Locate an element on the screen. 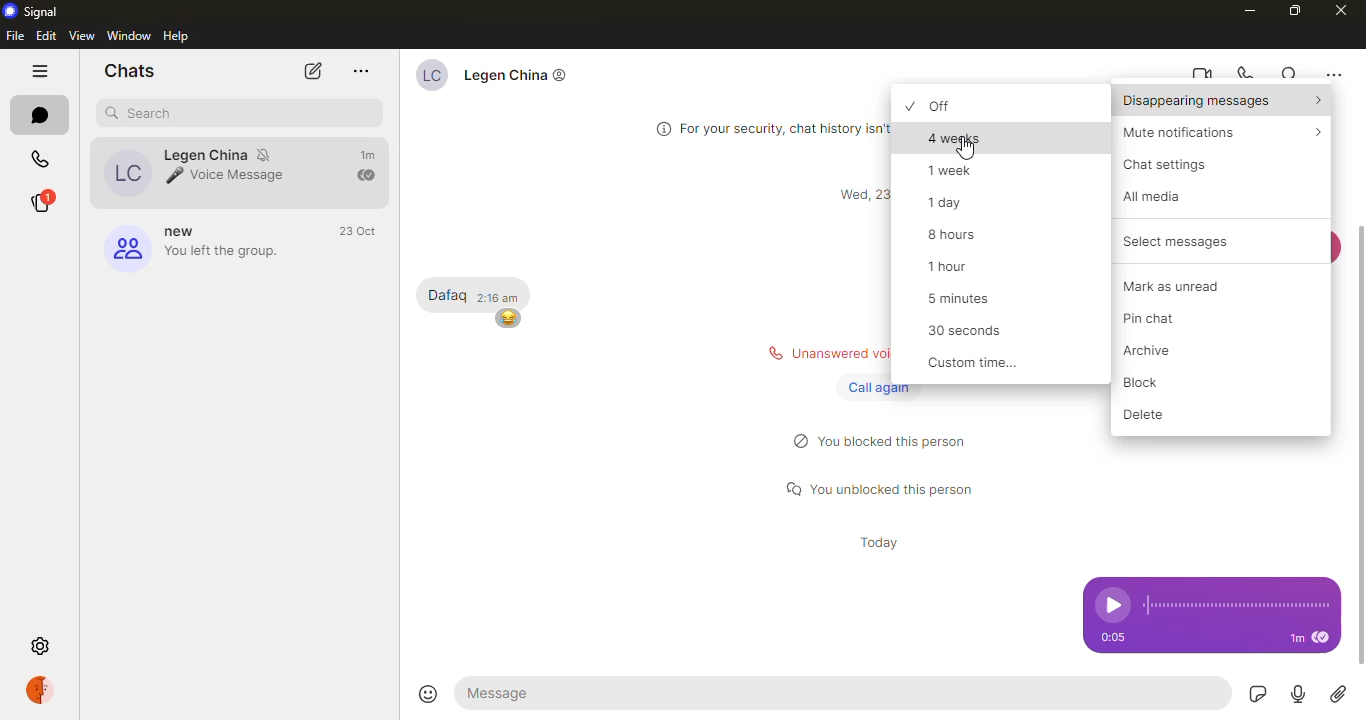  status message is located at coordinates (816, 353).